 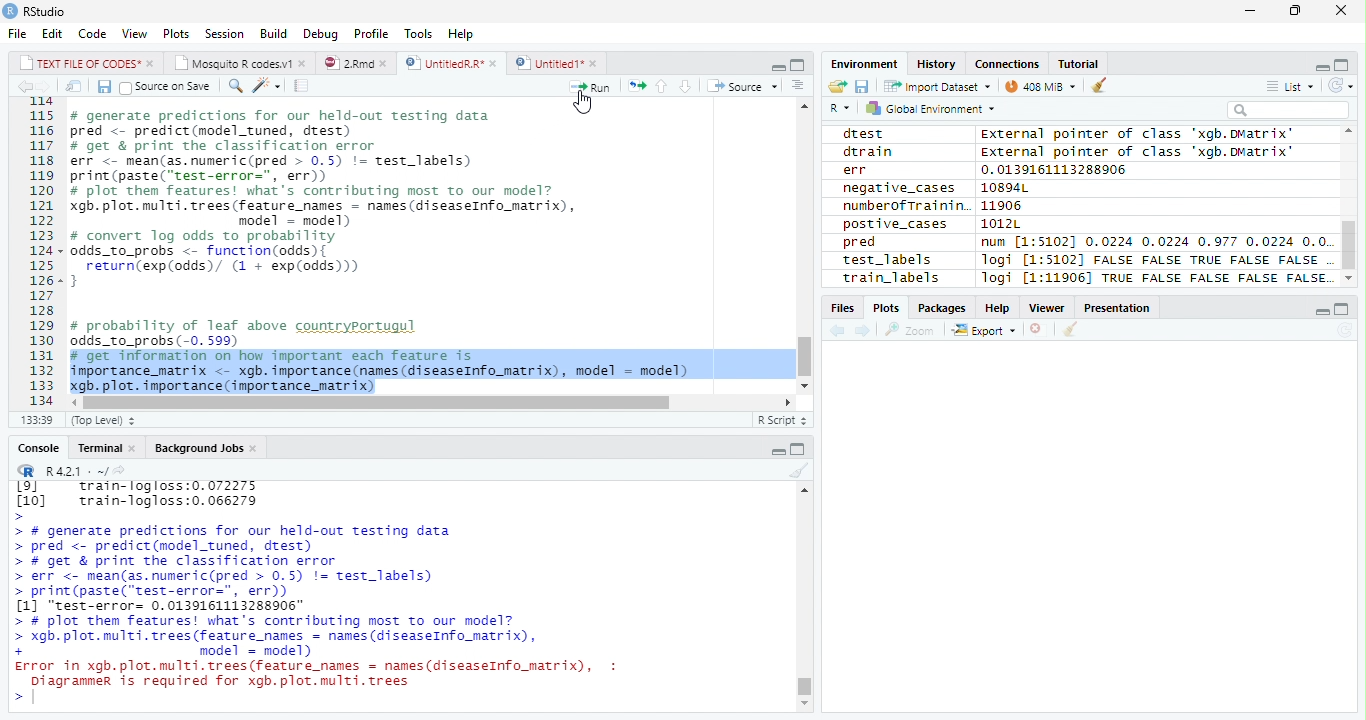 What do you see at coordinates (225, 33) in the screenshot?
I see `Session` at bounding box center [225, 33].